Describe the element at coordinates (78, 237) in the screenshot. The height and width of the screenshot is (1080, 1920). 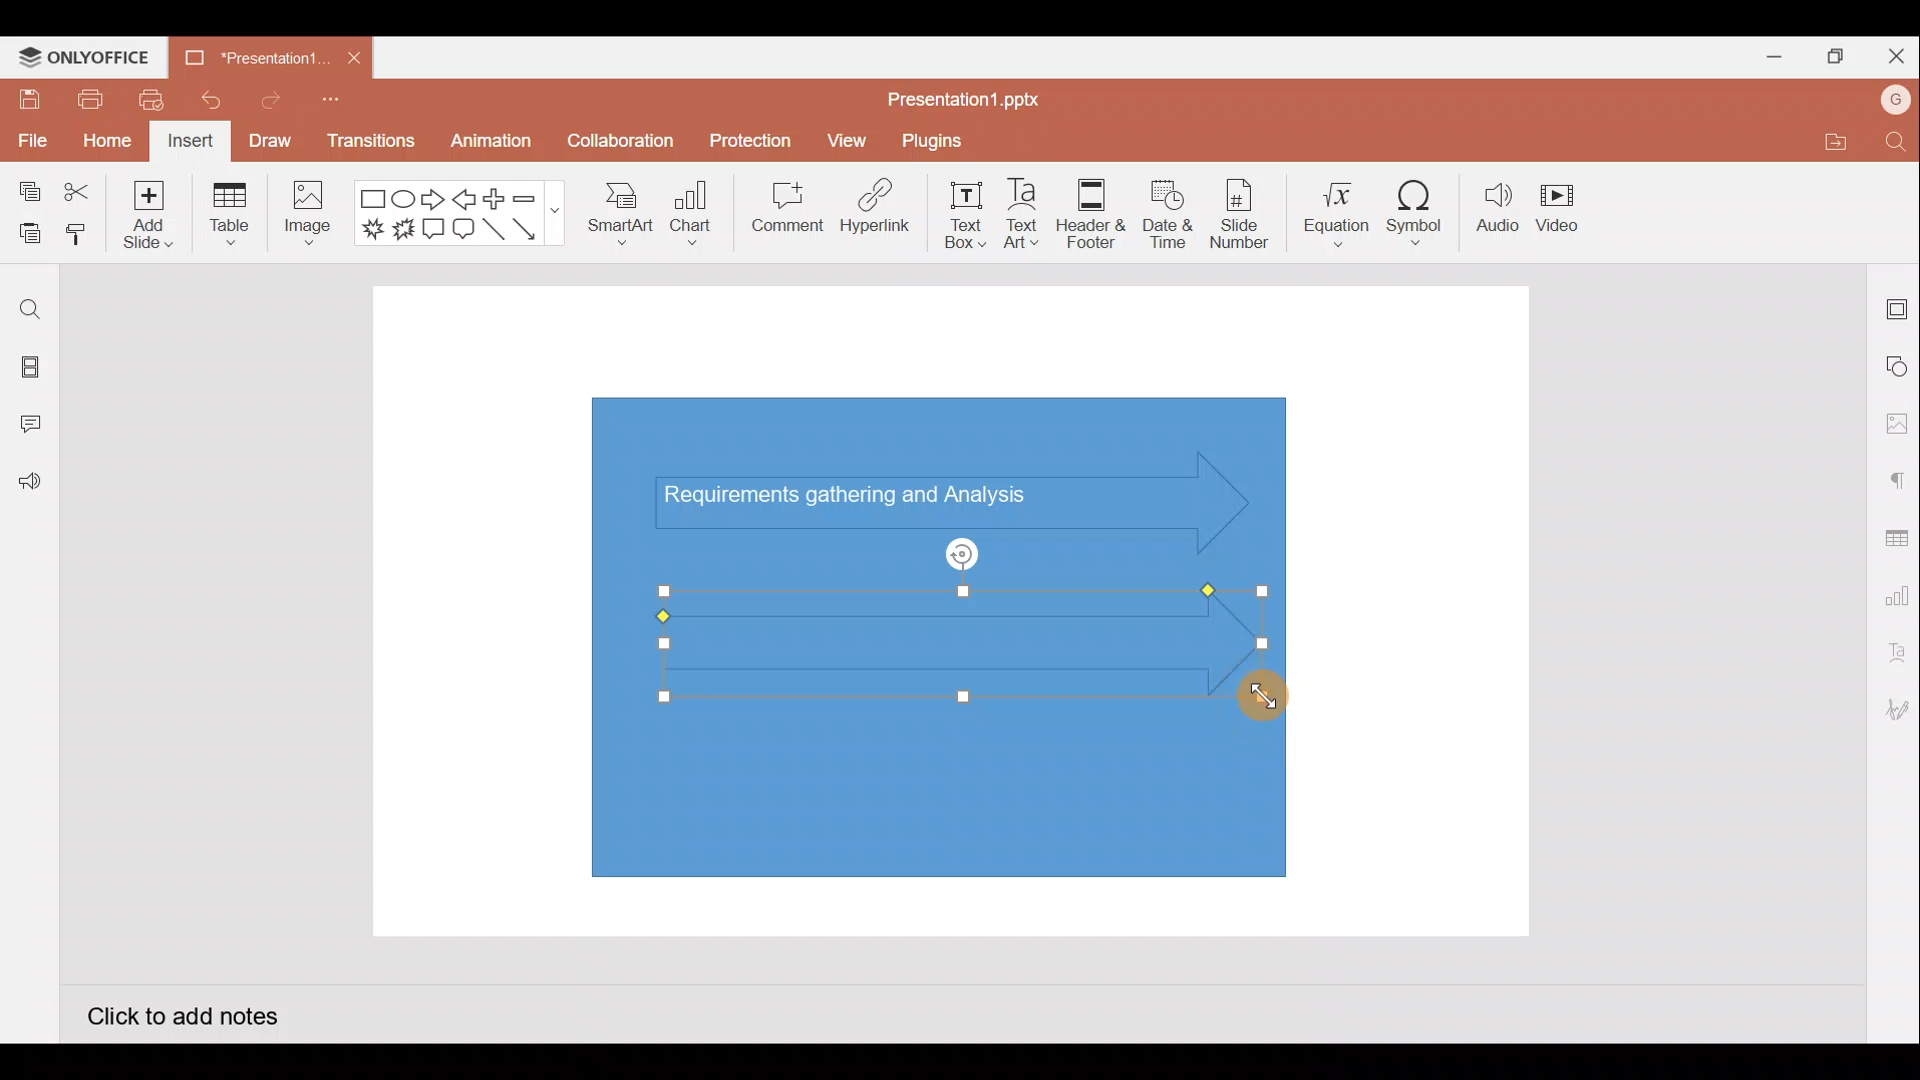
I see `Copy style` at that location.